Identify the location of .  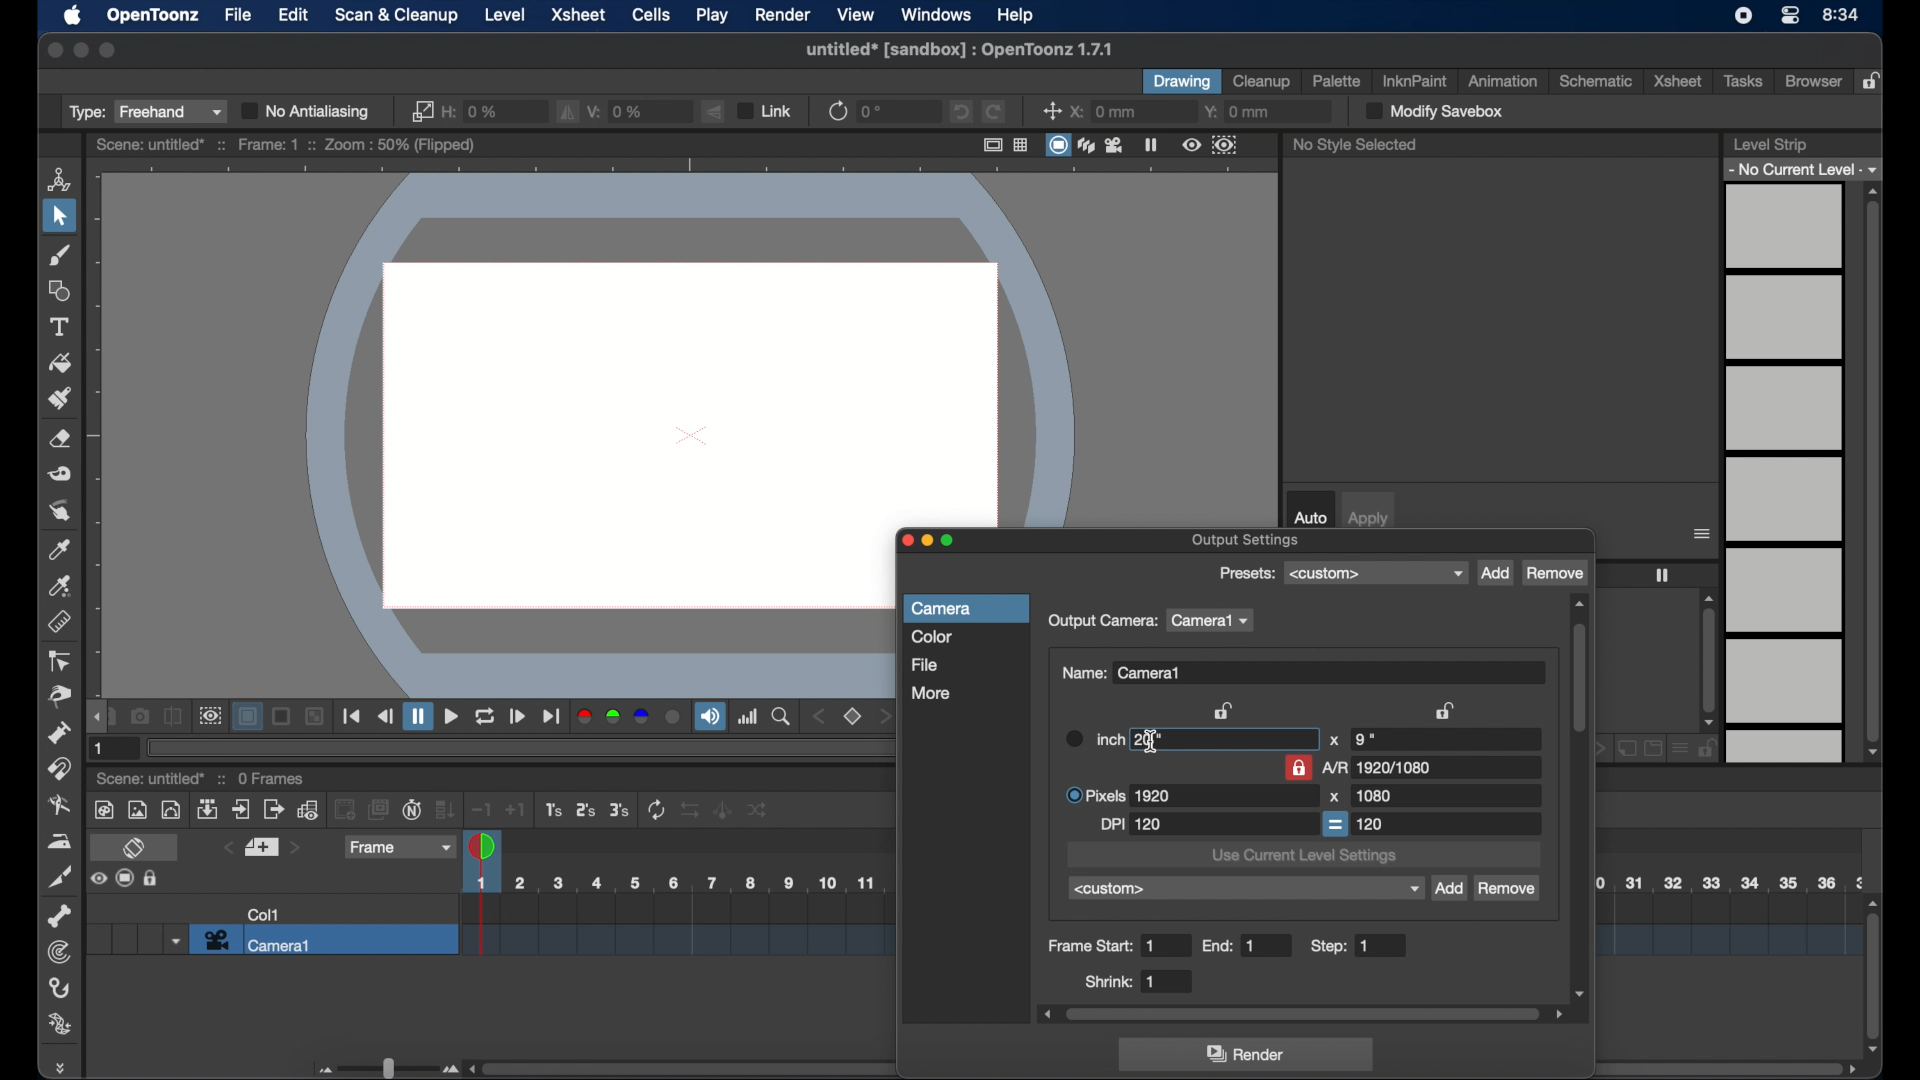
(283, 717).